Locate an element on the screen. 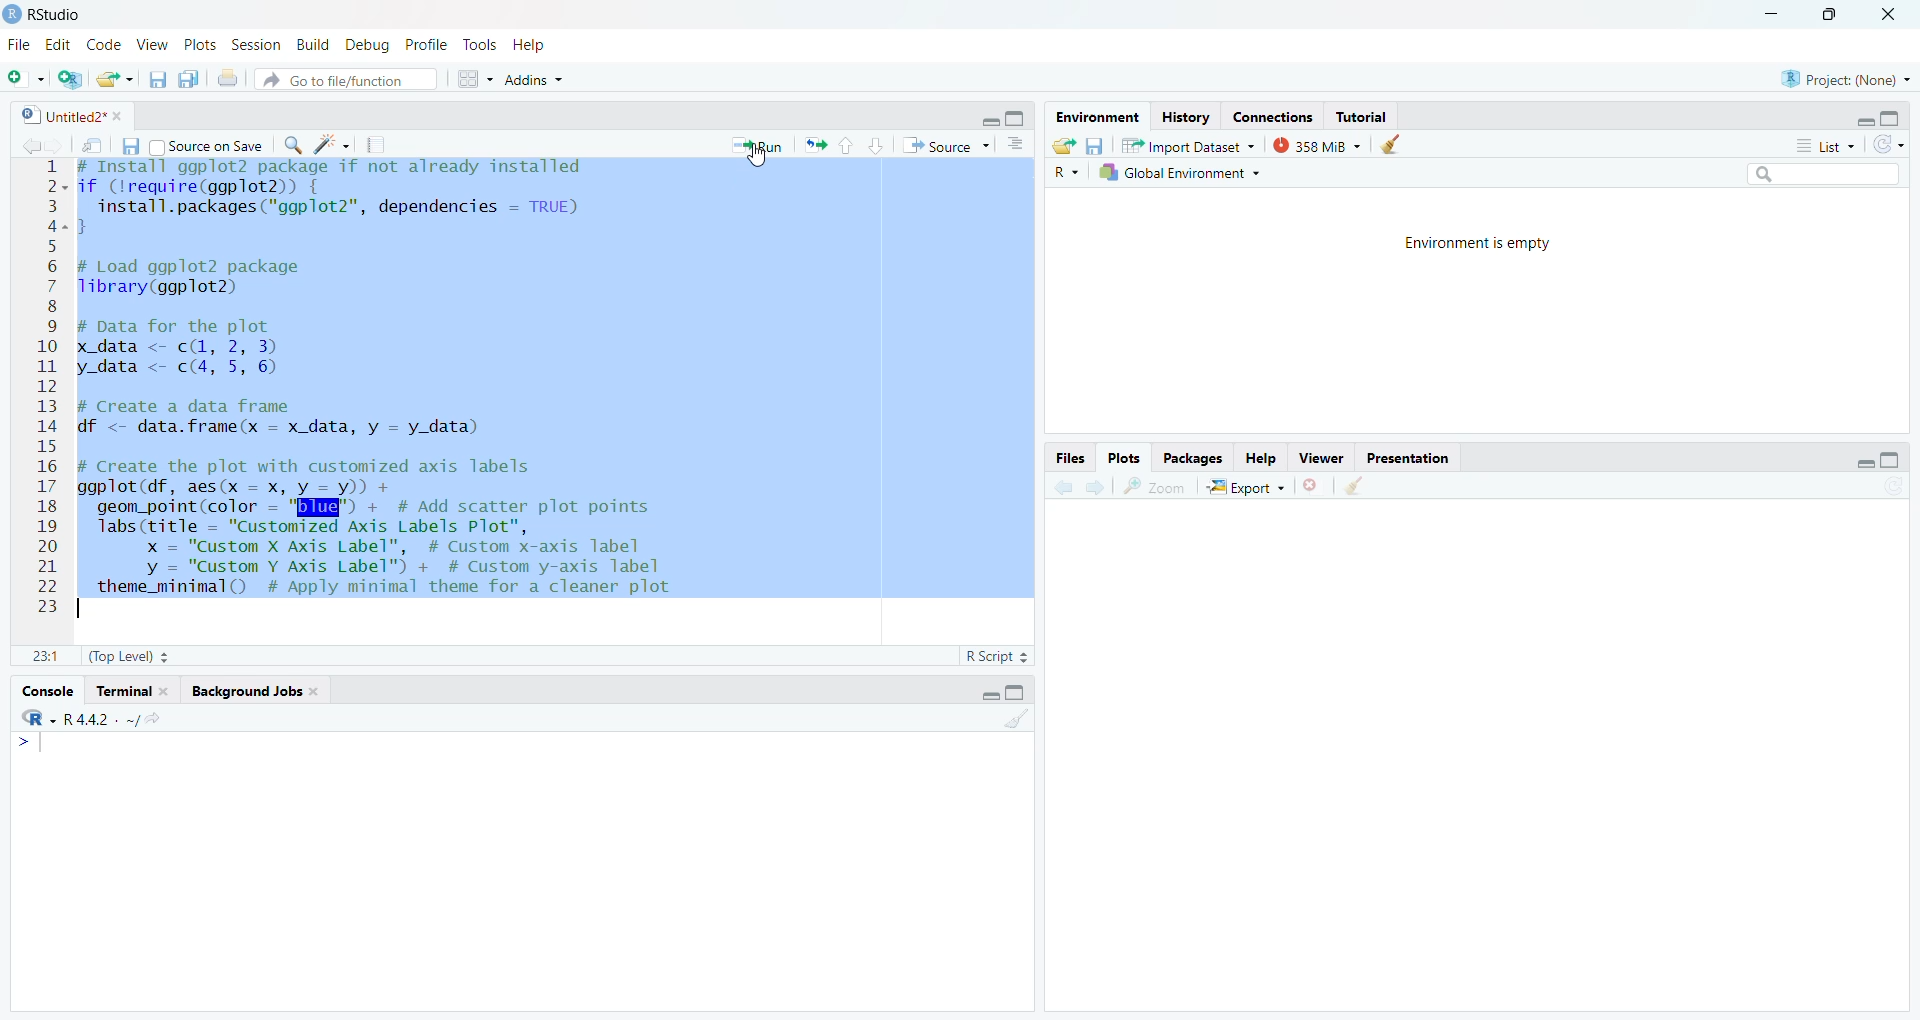  > | is located at coordinates (39, 745).